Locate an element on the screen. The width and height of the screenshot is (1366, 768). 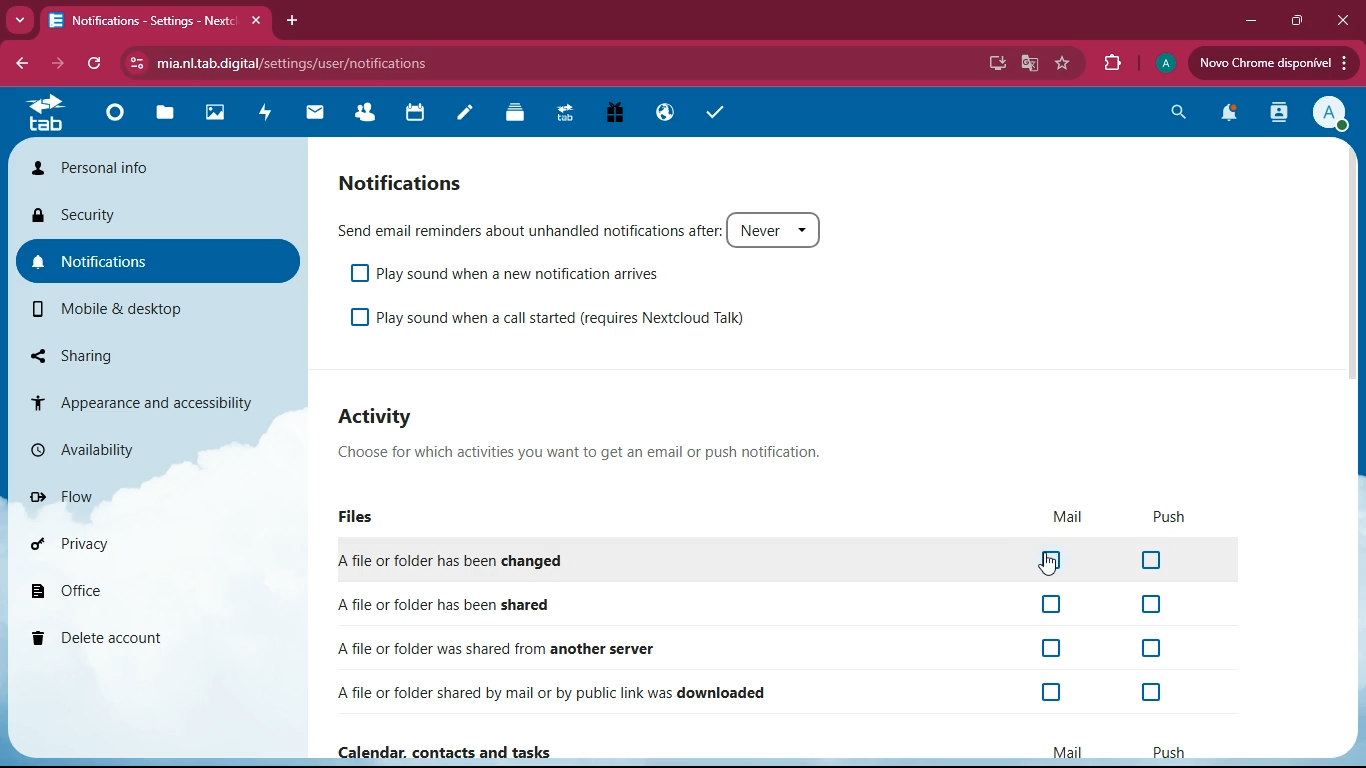
friends is located at coordinates (365, 114).